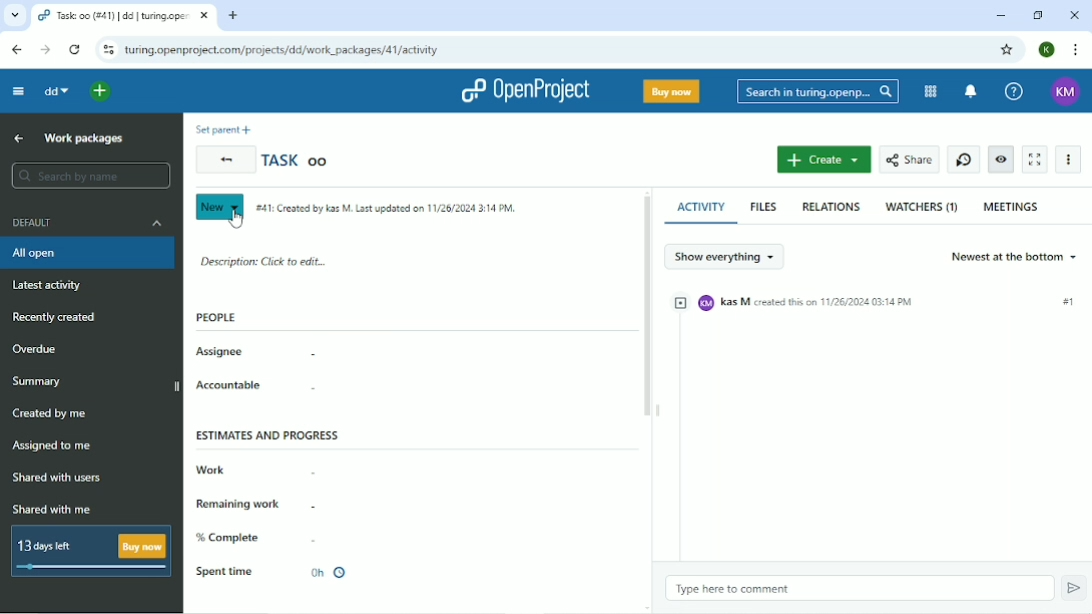  I want to click on Created by me, so click(55, 414).